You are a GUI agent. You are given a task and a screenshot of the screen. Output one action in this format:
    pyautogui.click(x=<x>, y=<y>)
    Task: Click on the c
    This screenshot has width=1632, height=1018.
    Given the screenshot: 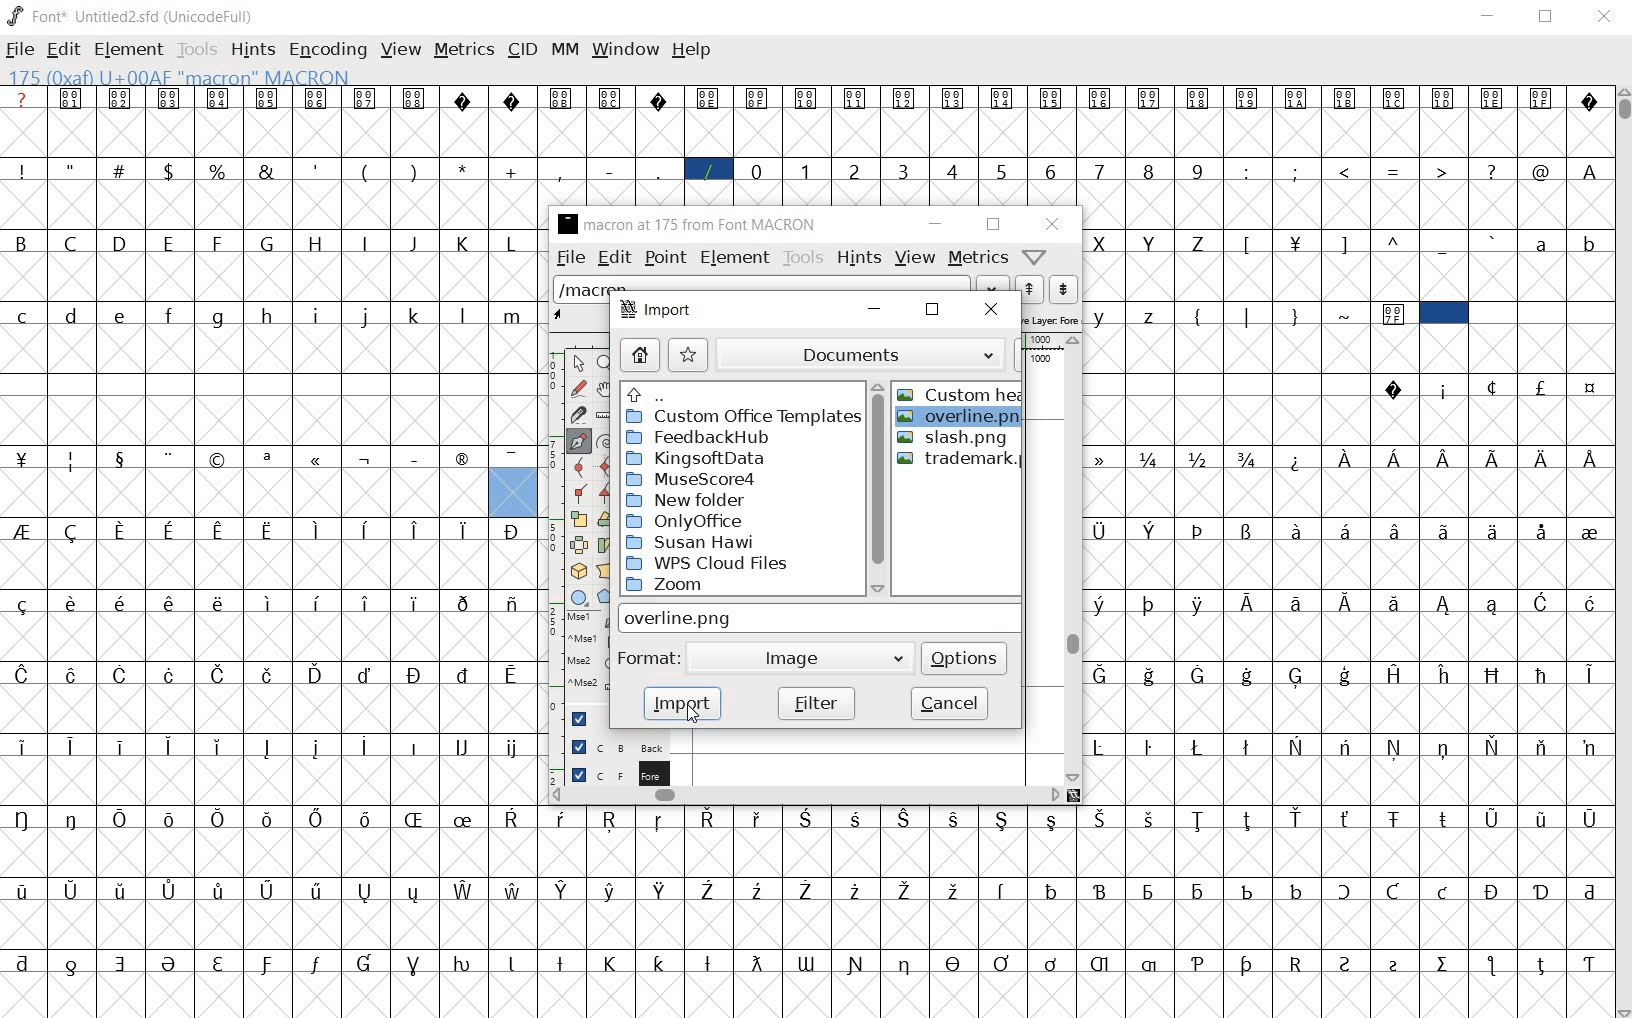 What is the action you would take?
    pyautogui.click(x=24, y=313)
    